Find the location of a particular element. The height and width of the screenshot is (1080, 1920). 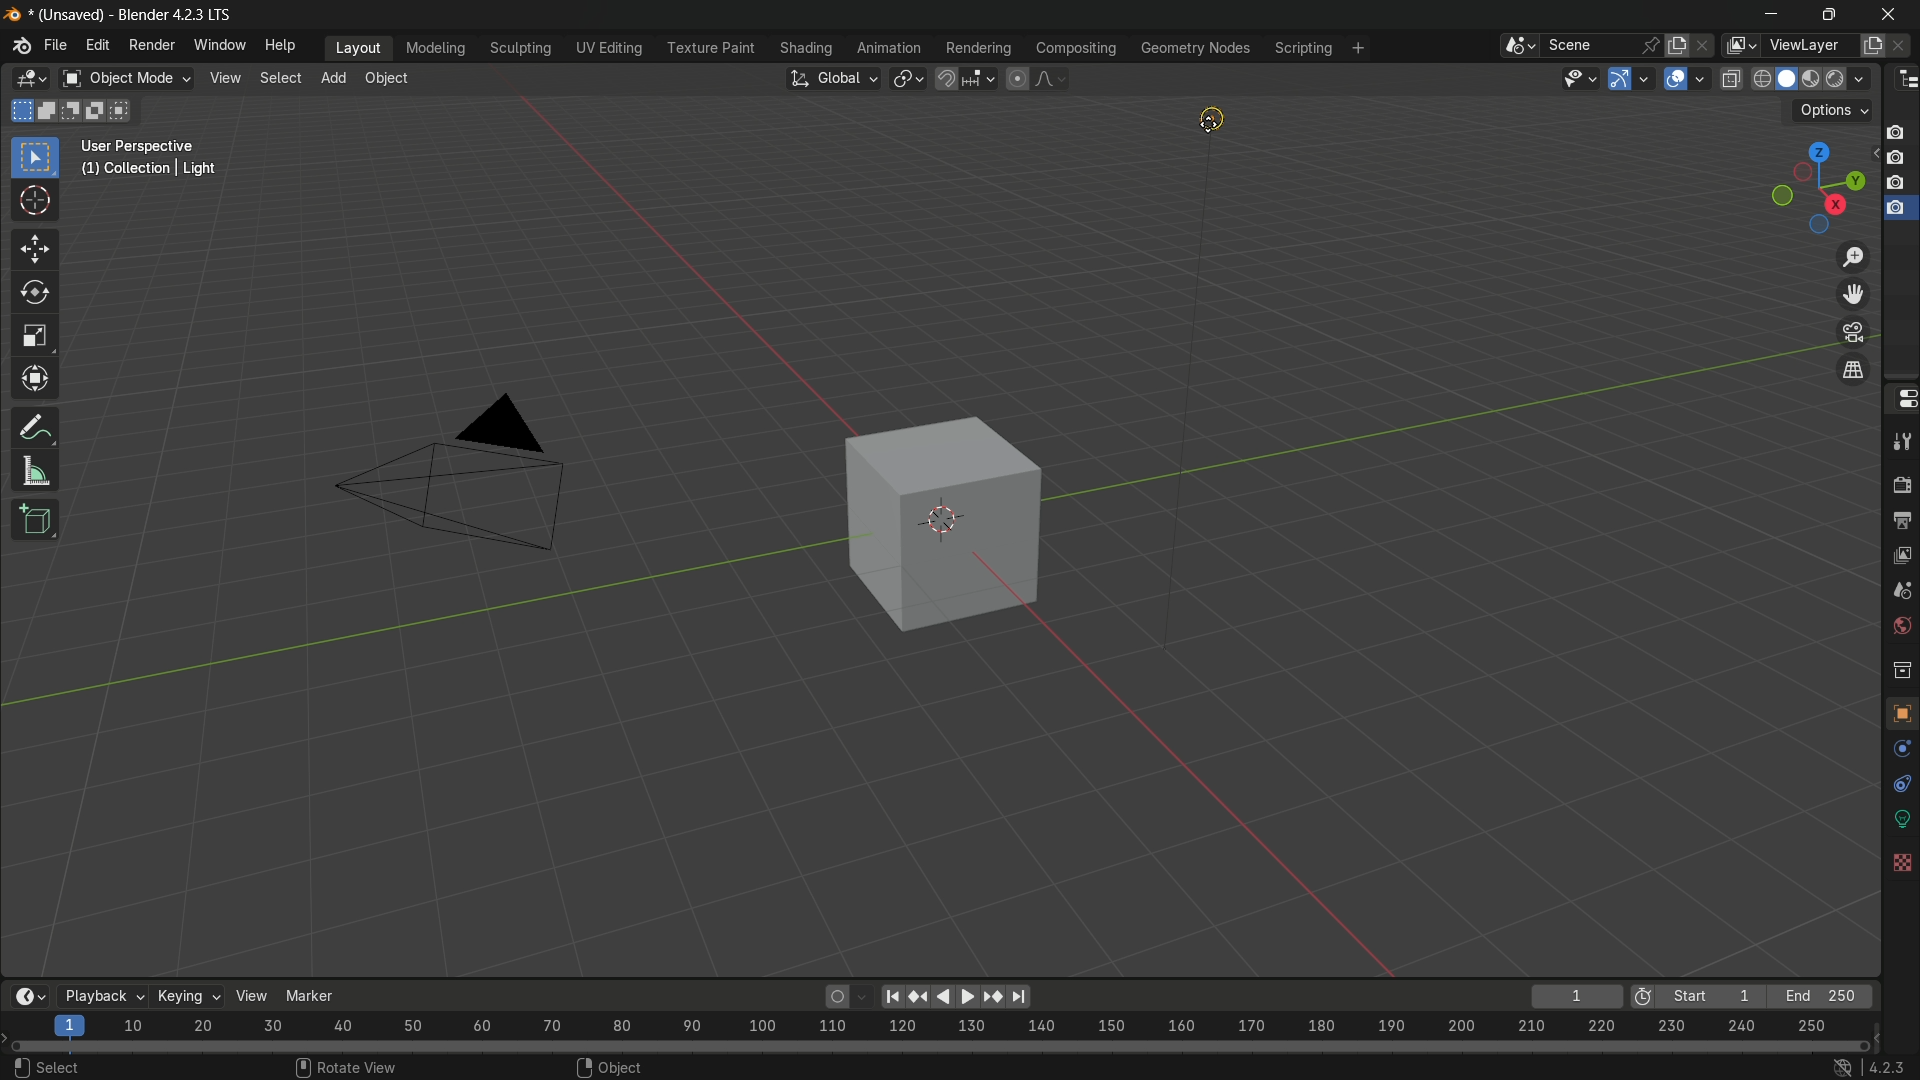

gizmos is located at coordinates (1648, 78).